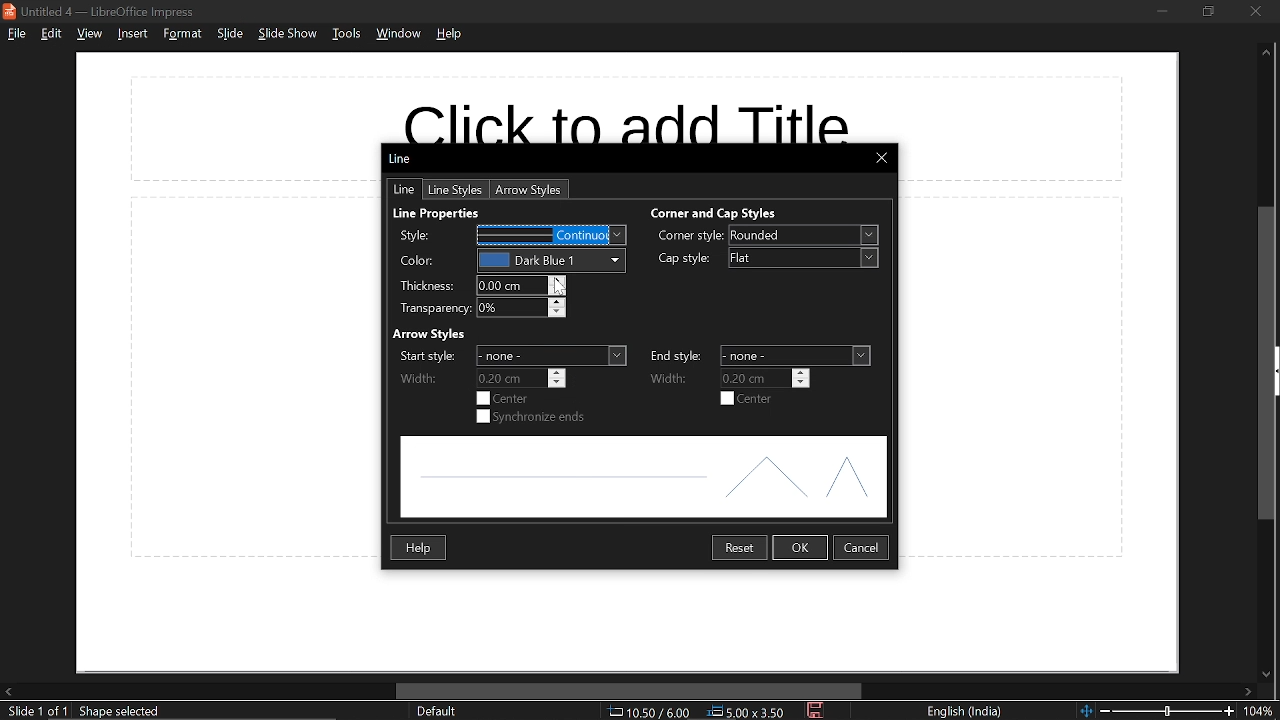 The width and height of the screenshot is (1280, 720). Describe the element at coordinates (796, 355) in the screenshot. I see `end style` at that location.